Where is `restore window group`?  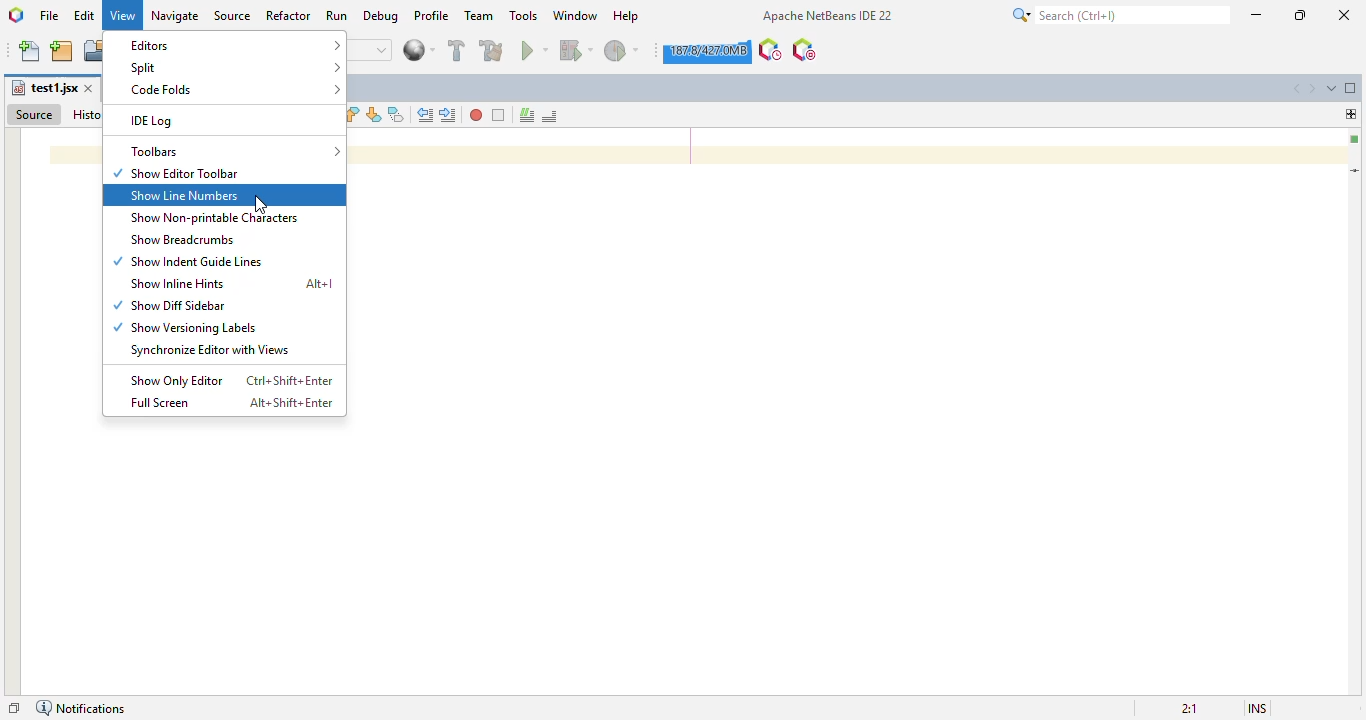 restore window group is located at coordinates (15, 709).